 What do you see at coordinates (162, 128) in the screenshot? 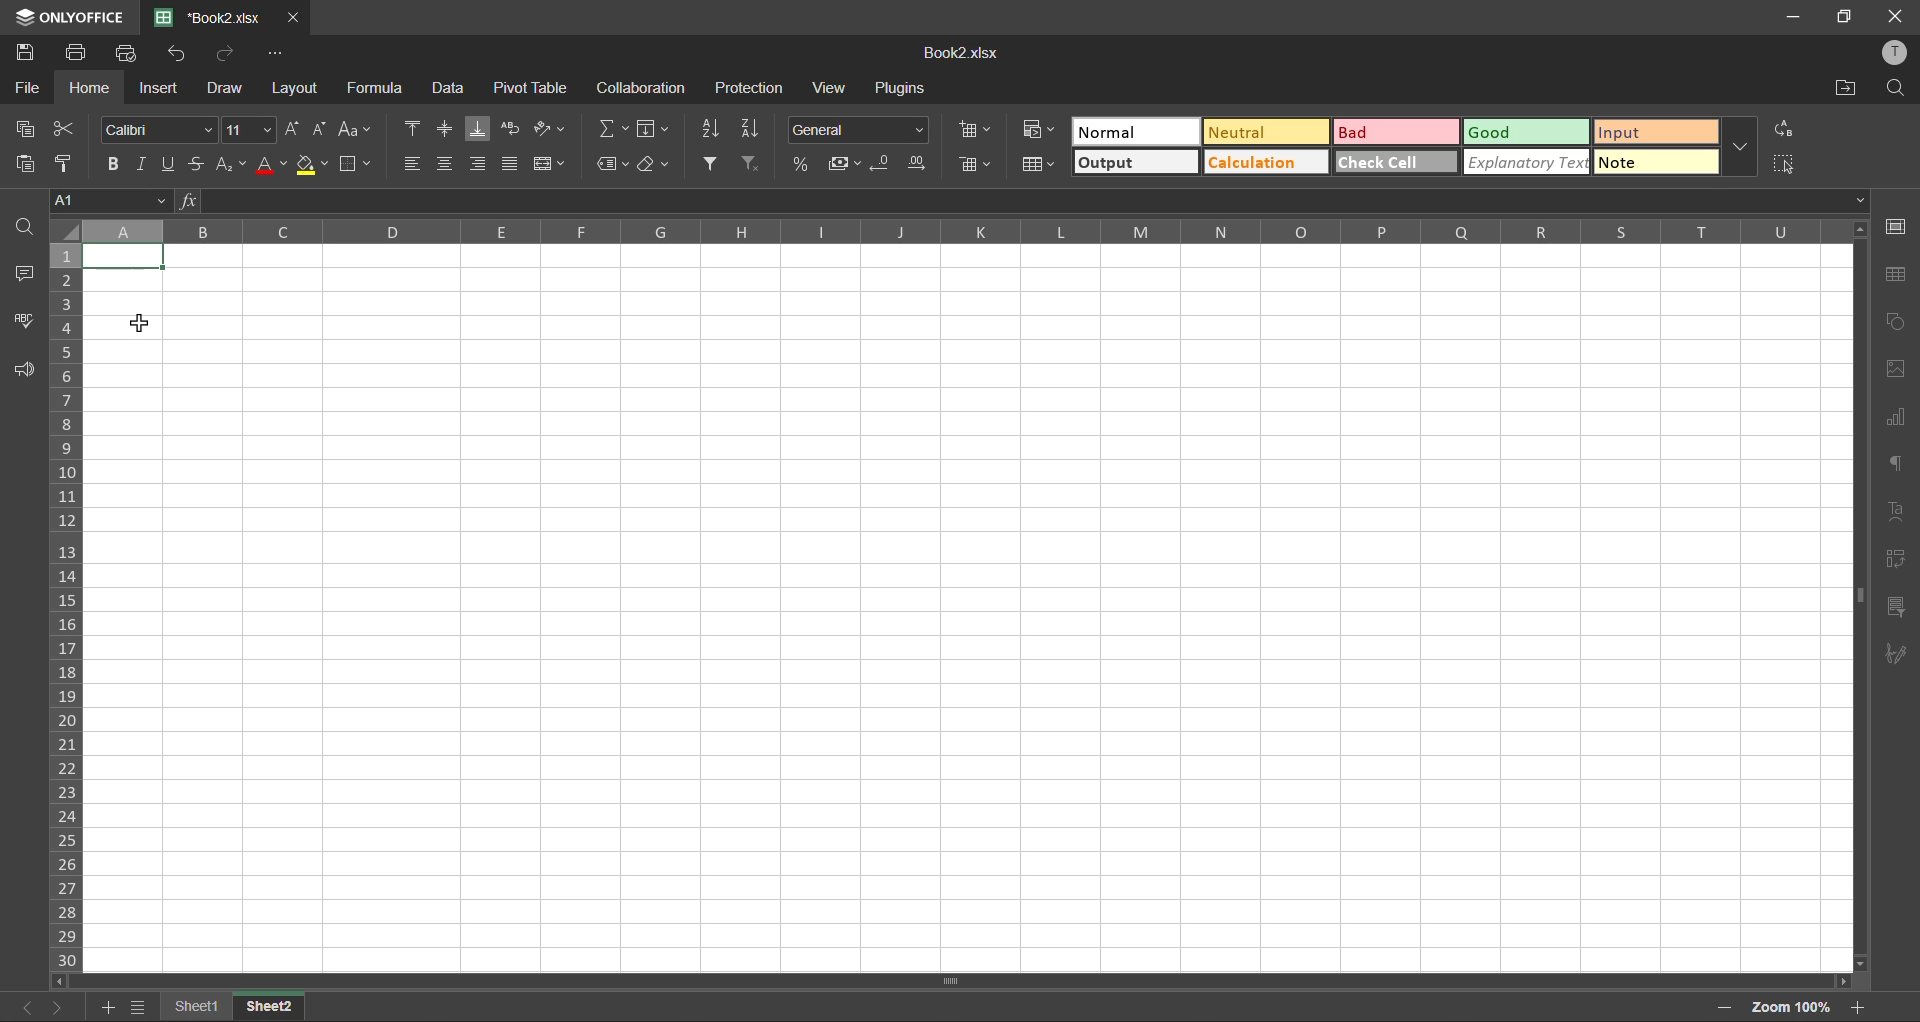
I see `font style` at bounding box center [162, 128].